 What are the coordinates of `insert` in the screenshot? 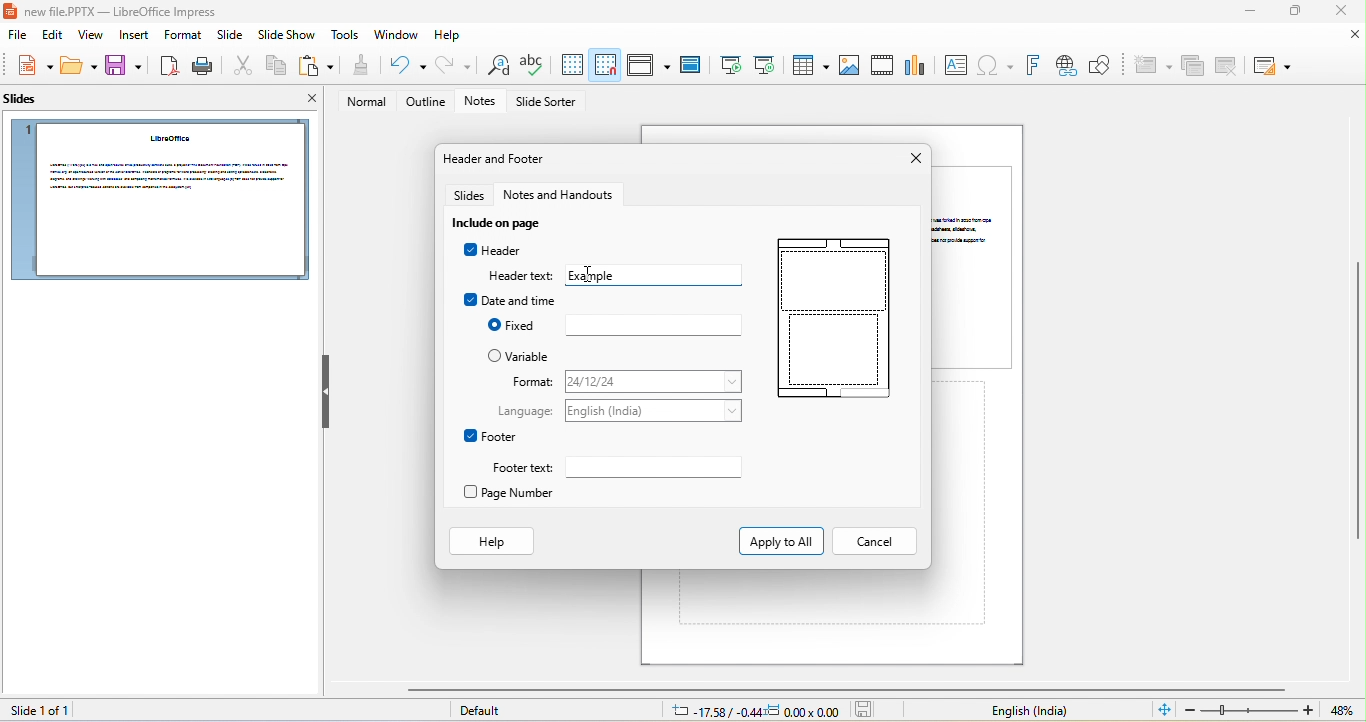 It's located at (136, 36).